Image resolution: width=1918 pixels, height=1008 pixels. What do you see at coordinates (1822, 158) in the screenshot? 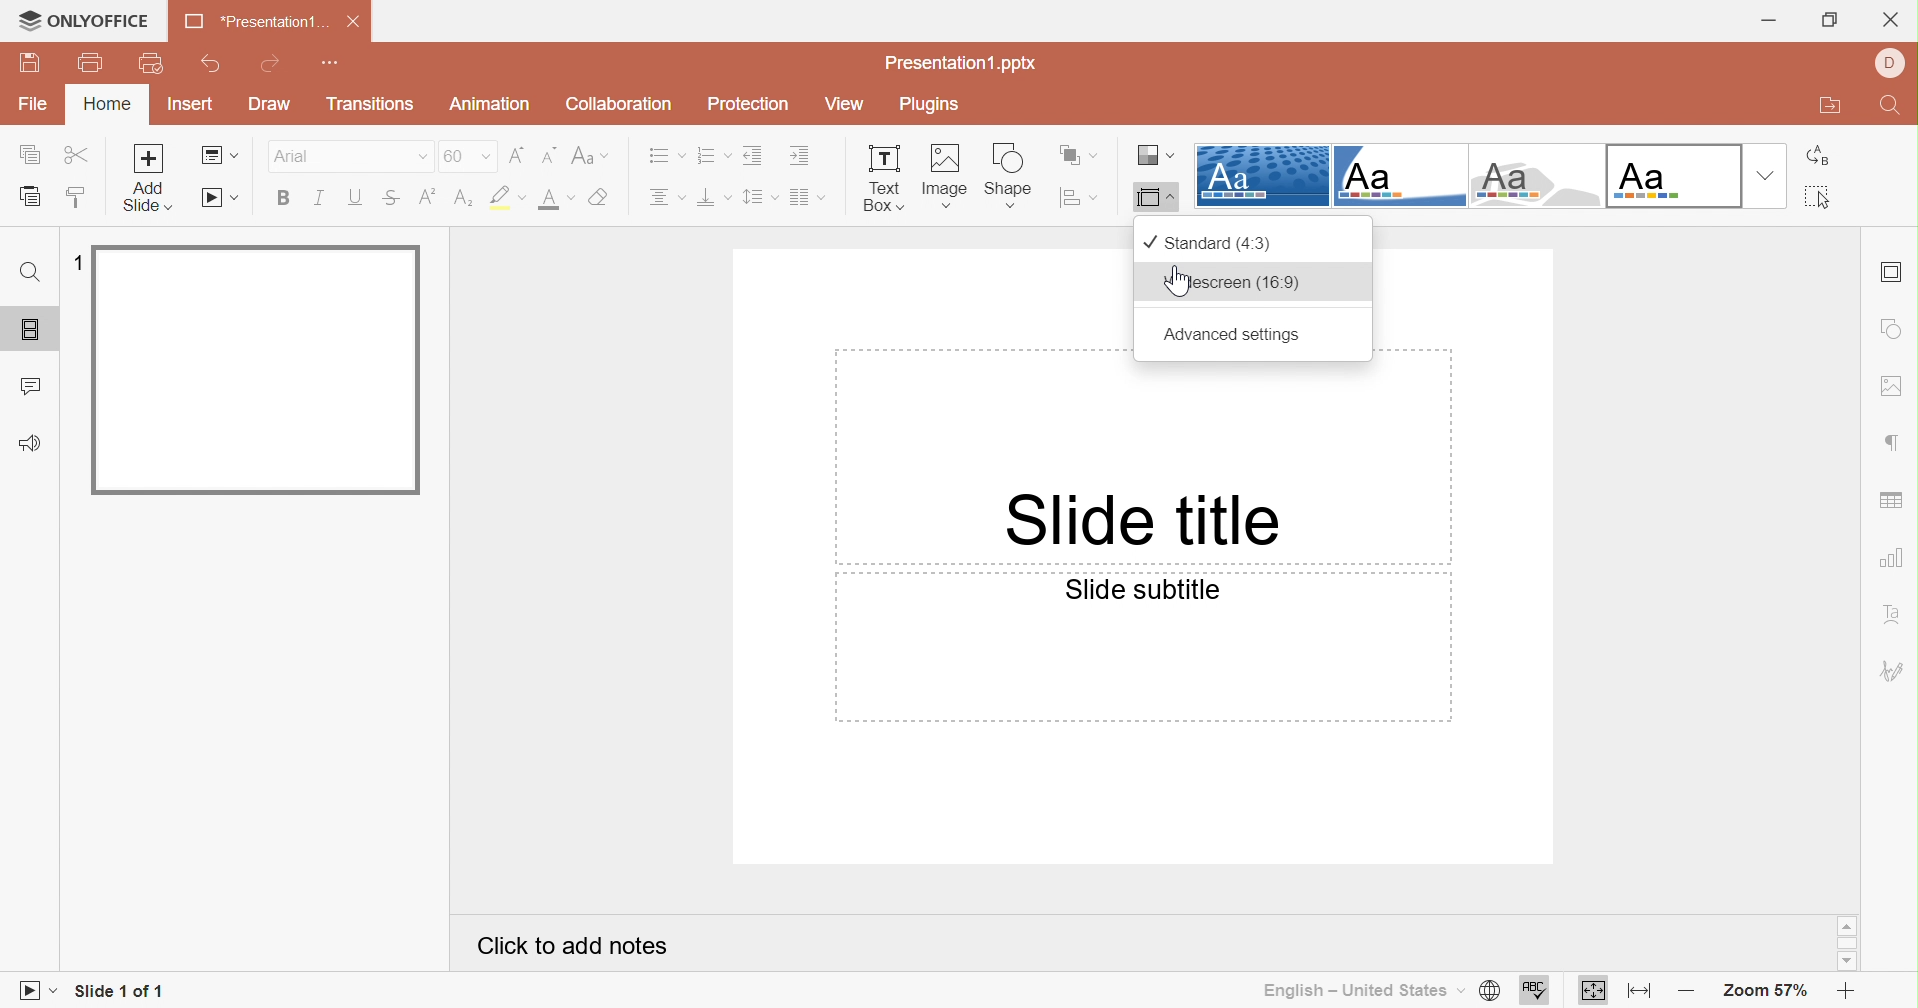
I see `Replace` at bounding box center [1822, 158].